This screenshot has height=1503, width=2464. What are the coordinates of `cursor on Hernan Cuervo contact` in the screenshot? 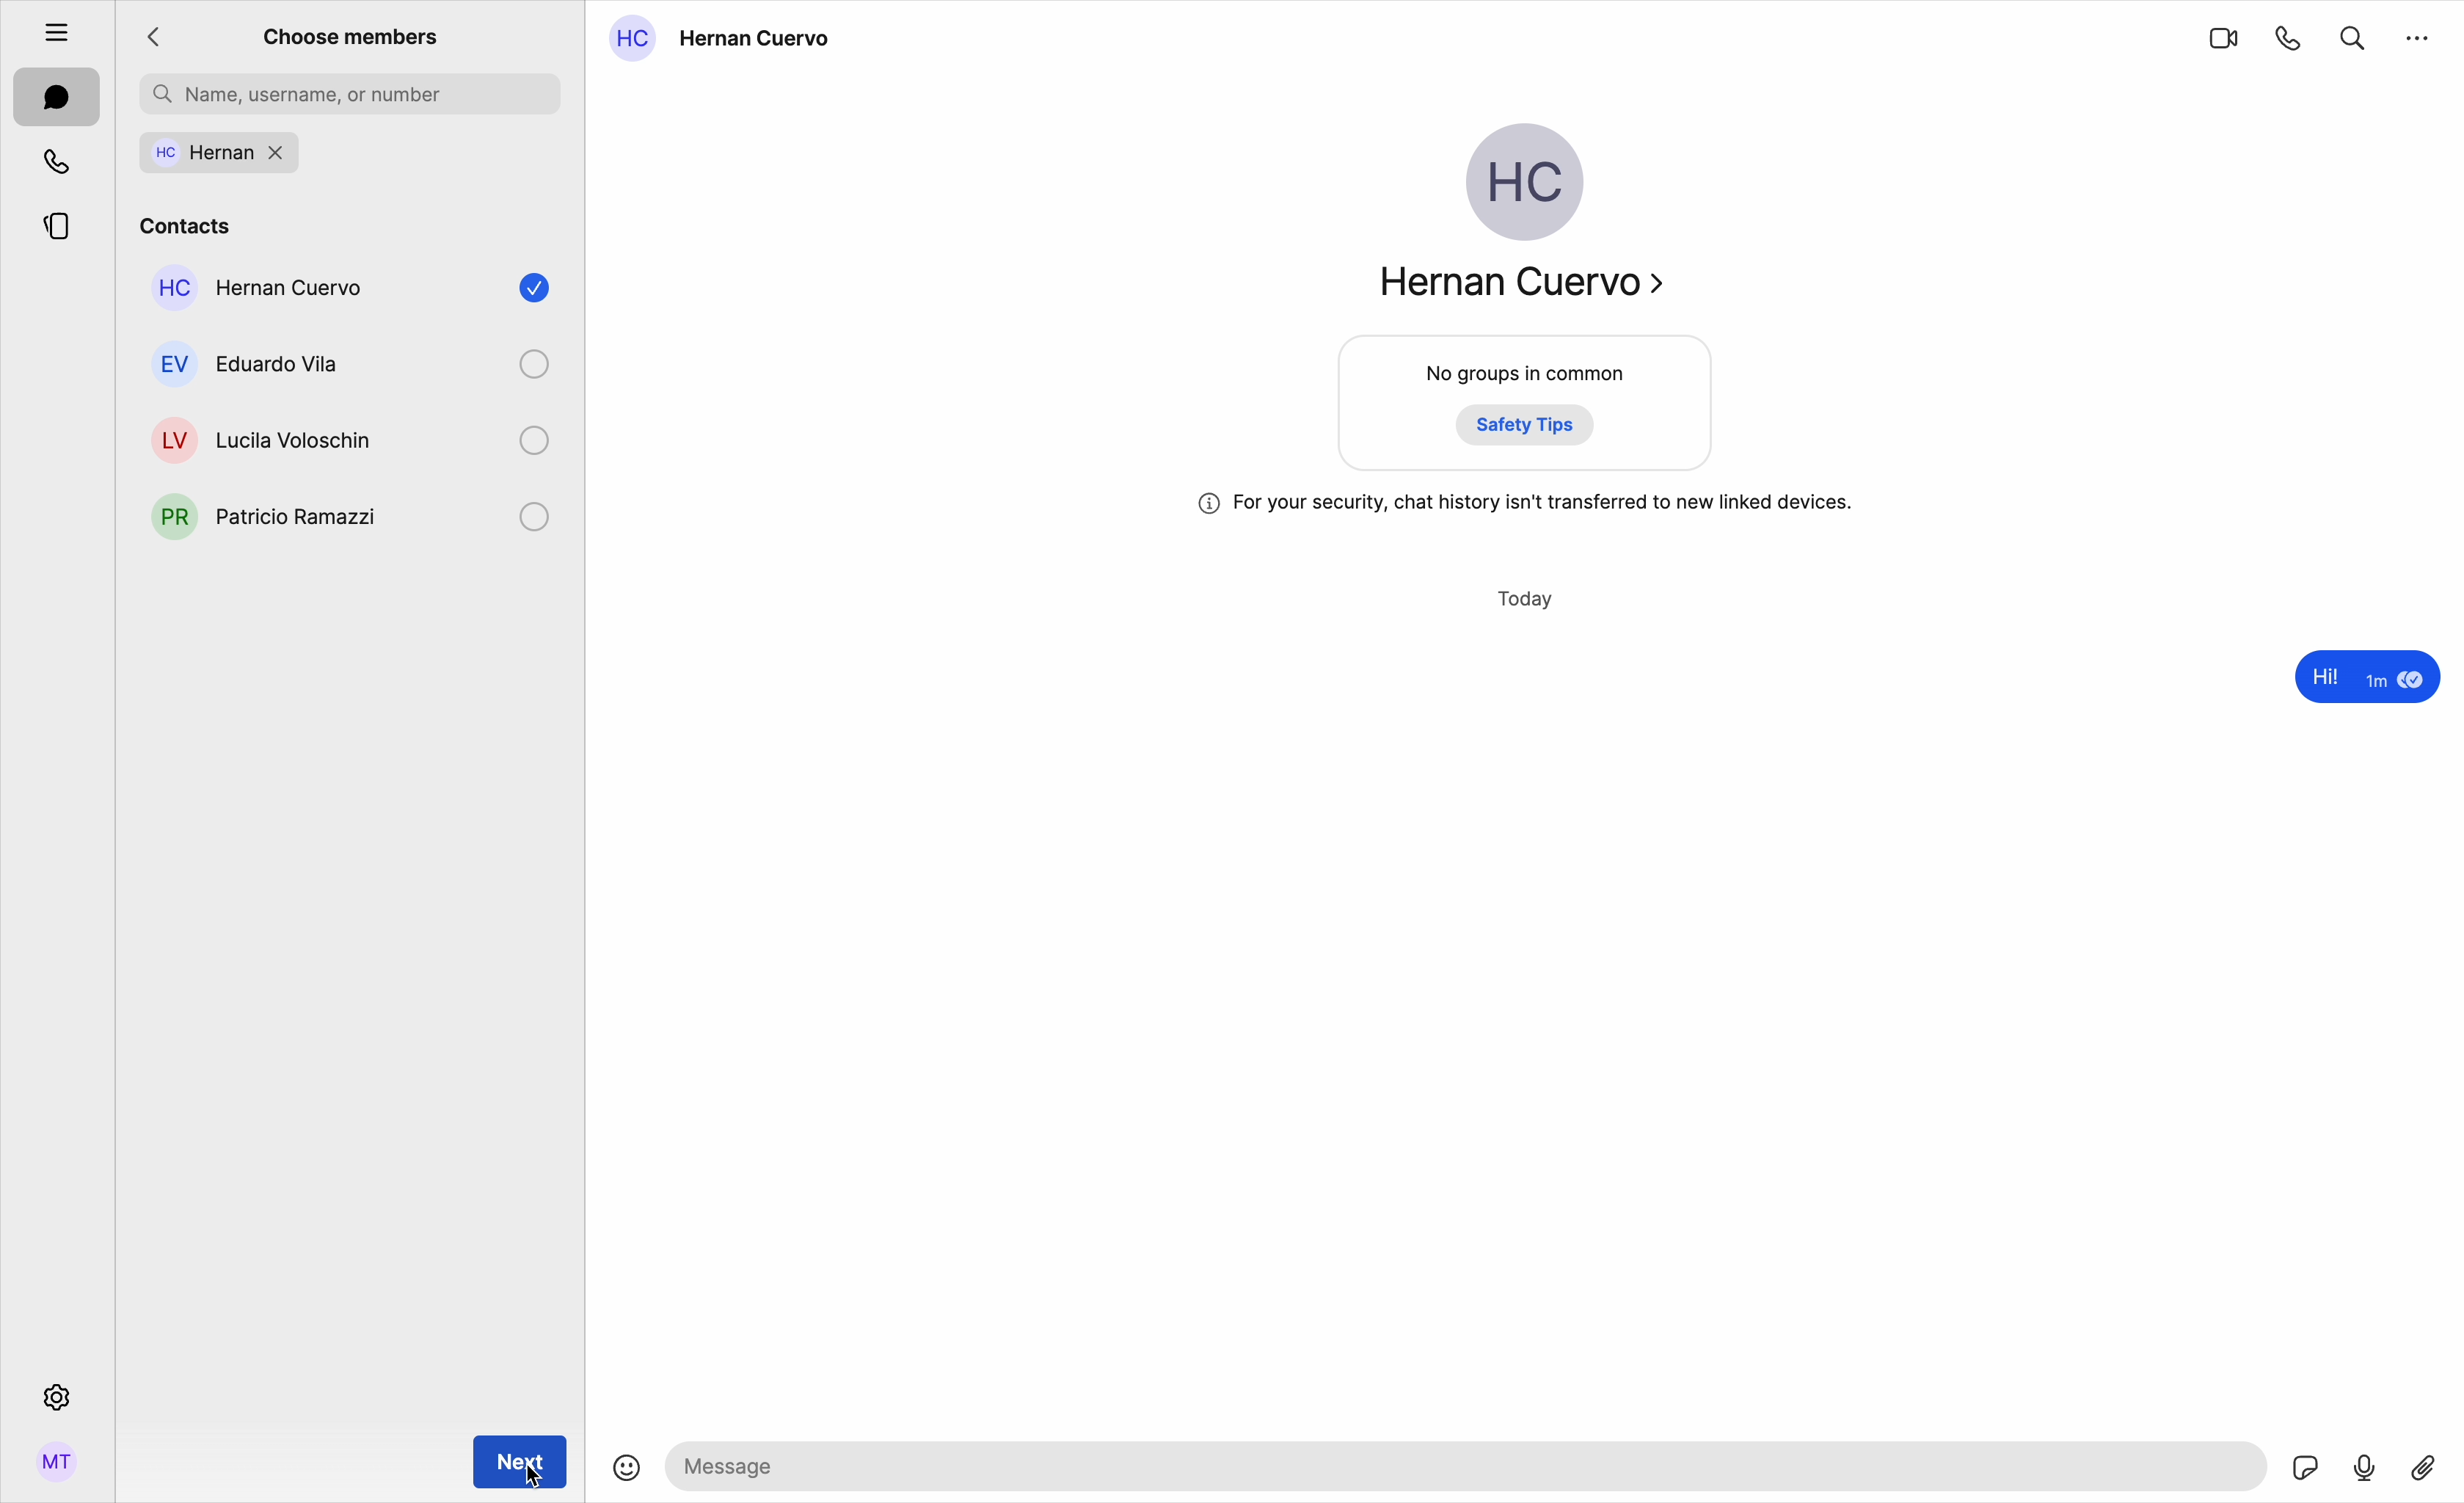 It's located at (354, 228).